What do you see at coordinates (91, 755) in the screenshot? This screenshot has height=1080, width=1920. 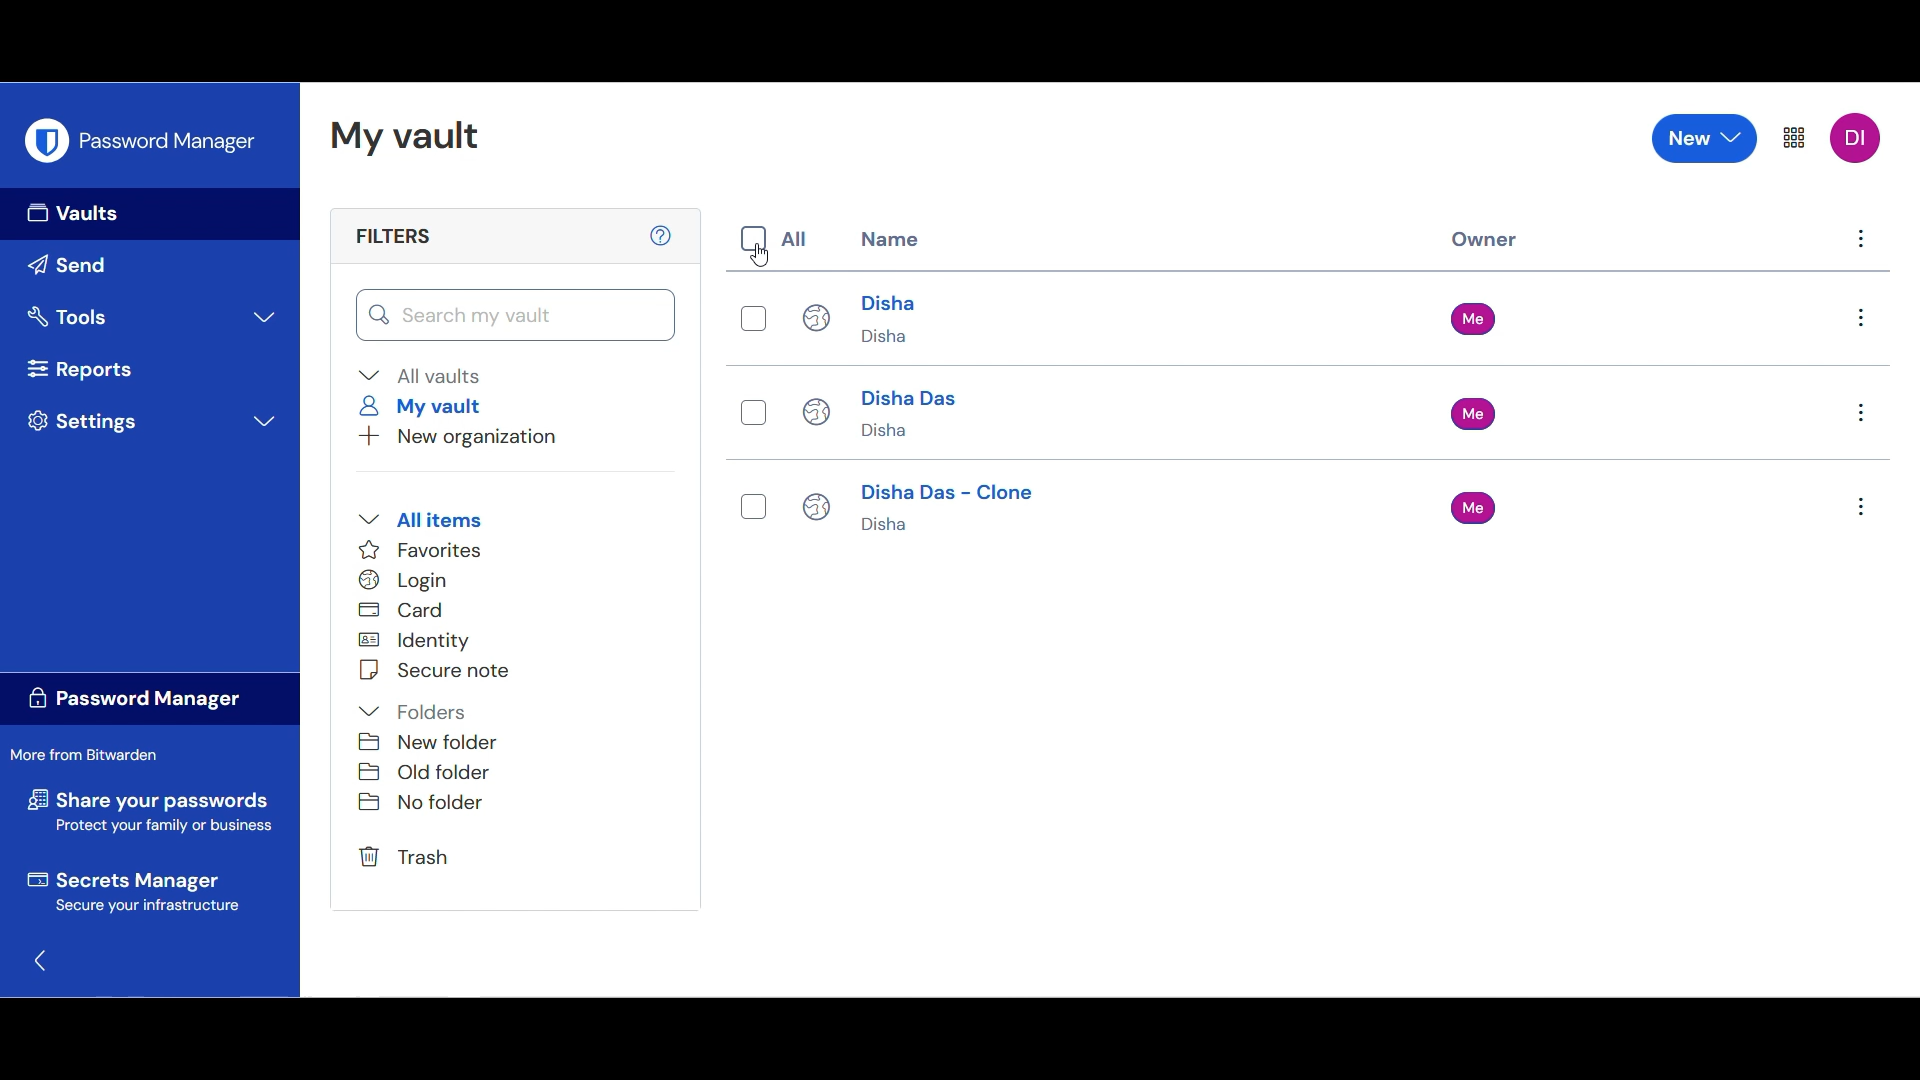 I see `More from Bitwarden` at bounding box center [91, 755].